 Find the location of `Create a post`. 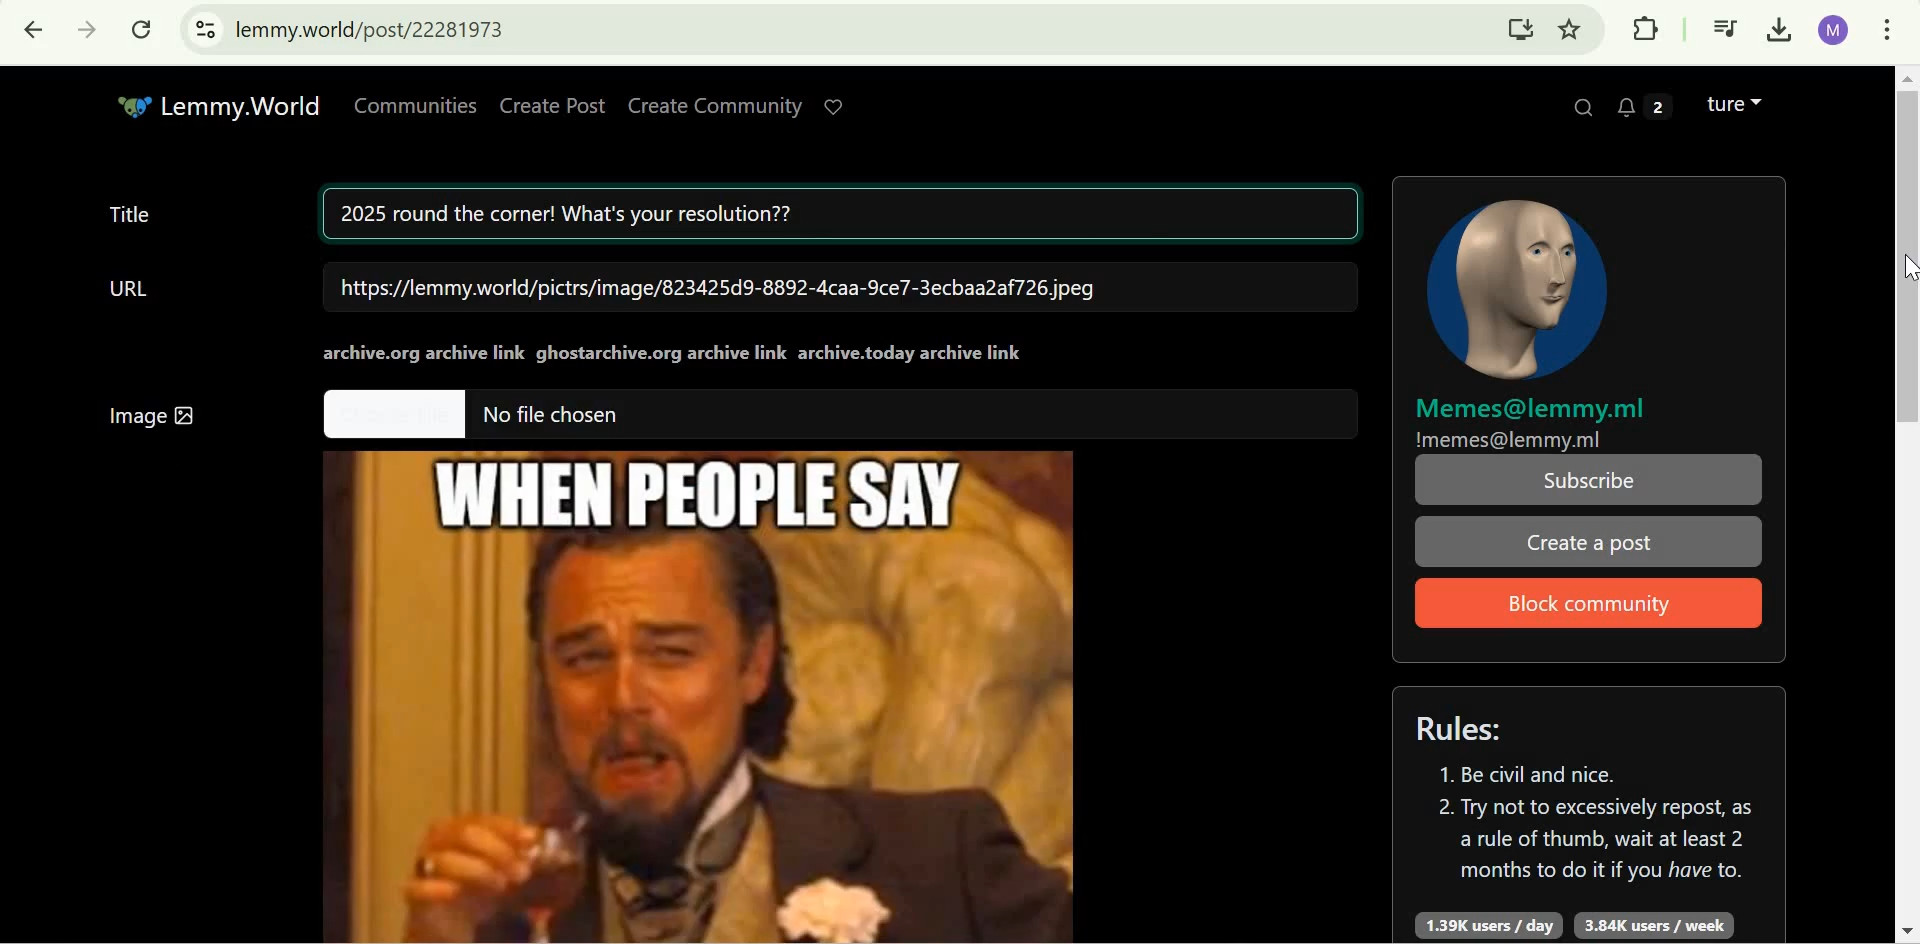

Create a post is located at coordinates (1586, 542).